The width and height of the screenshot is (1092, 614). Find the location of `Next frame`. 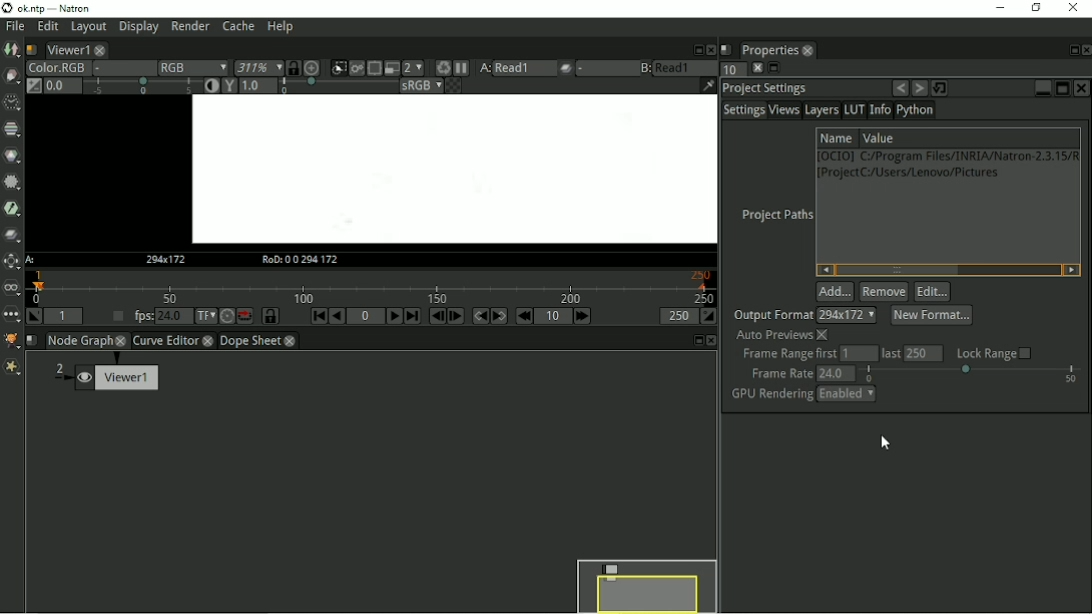

Next frame is located at coordinates (455, 316).